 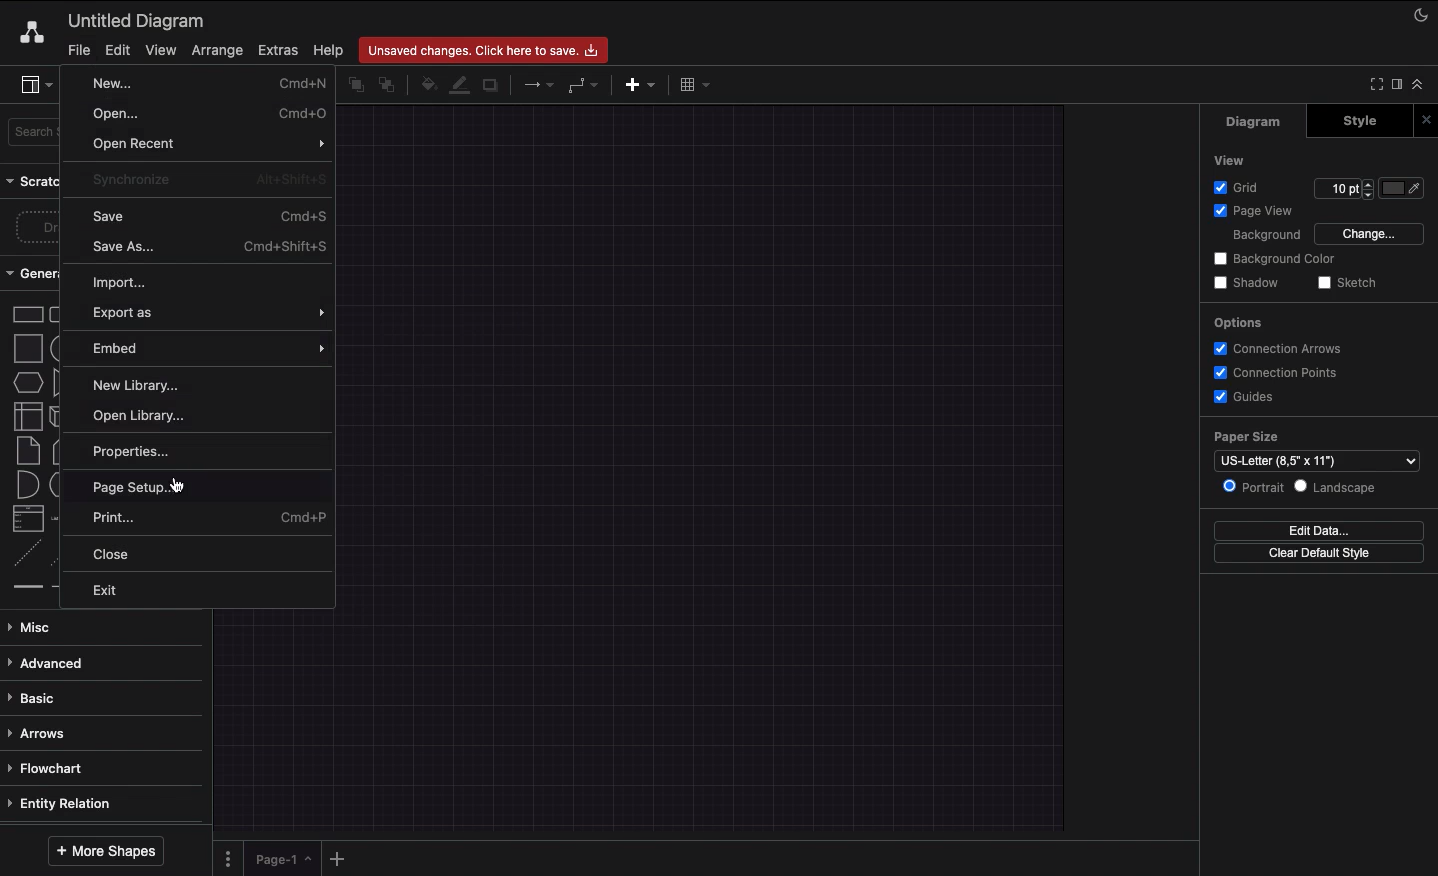 What do you see at coordinates (328, 49) in the screenshot?
I see `Help` at bounding box center [328, 49].